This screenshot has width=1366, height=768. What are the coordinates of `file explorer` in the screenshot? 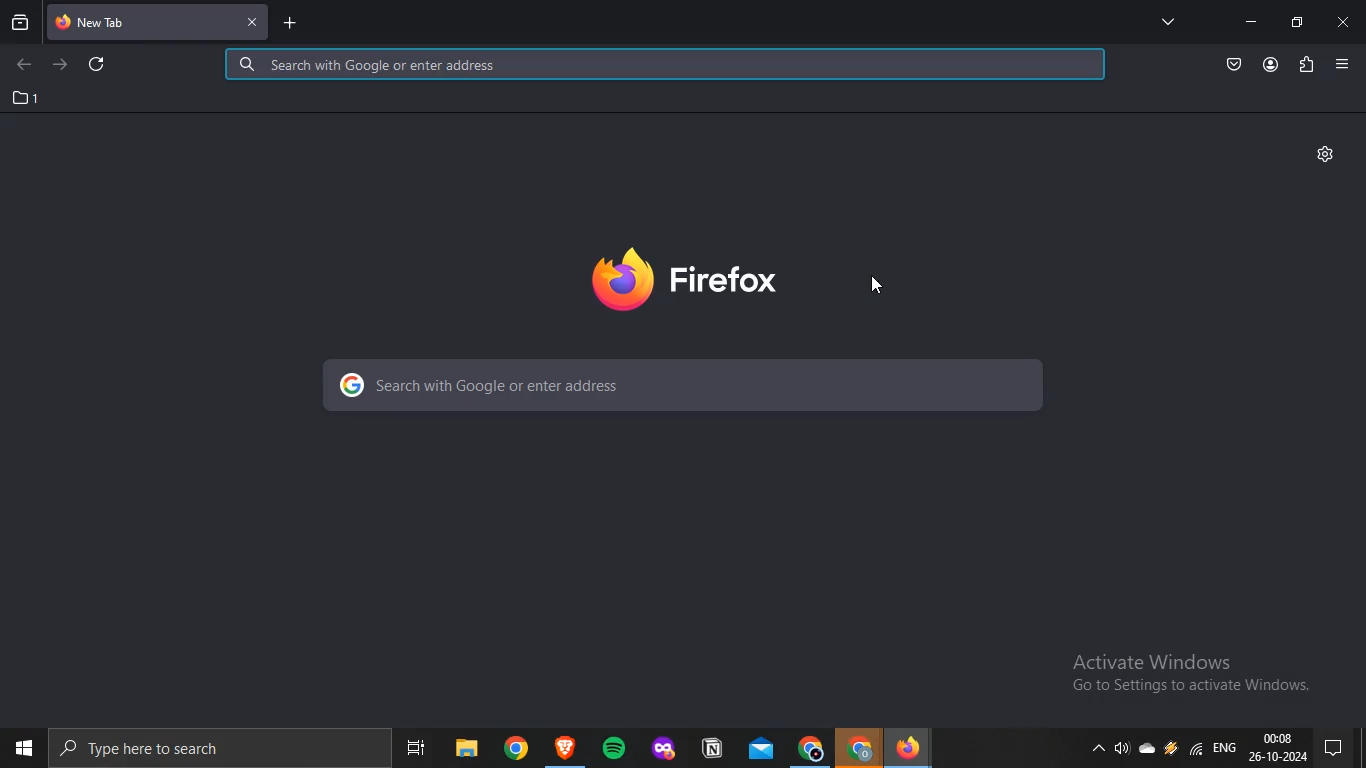 It's located at (464, 744).